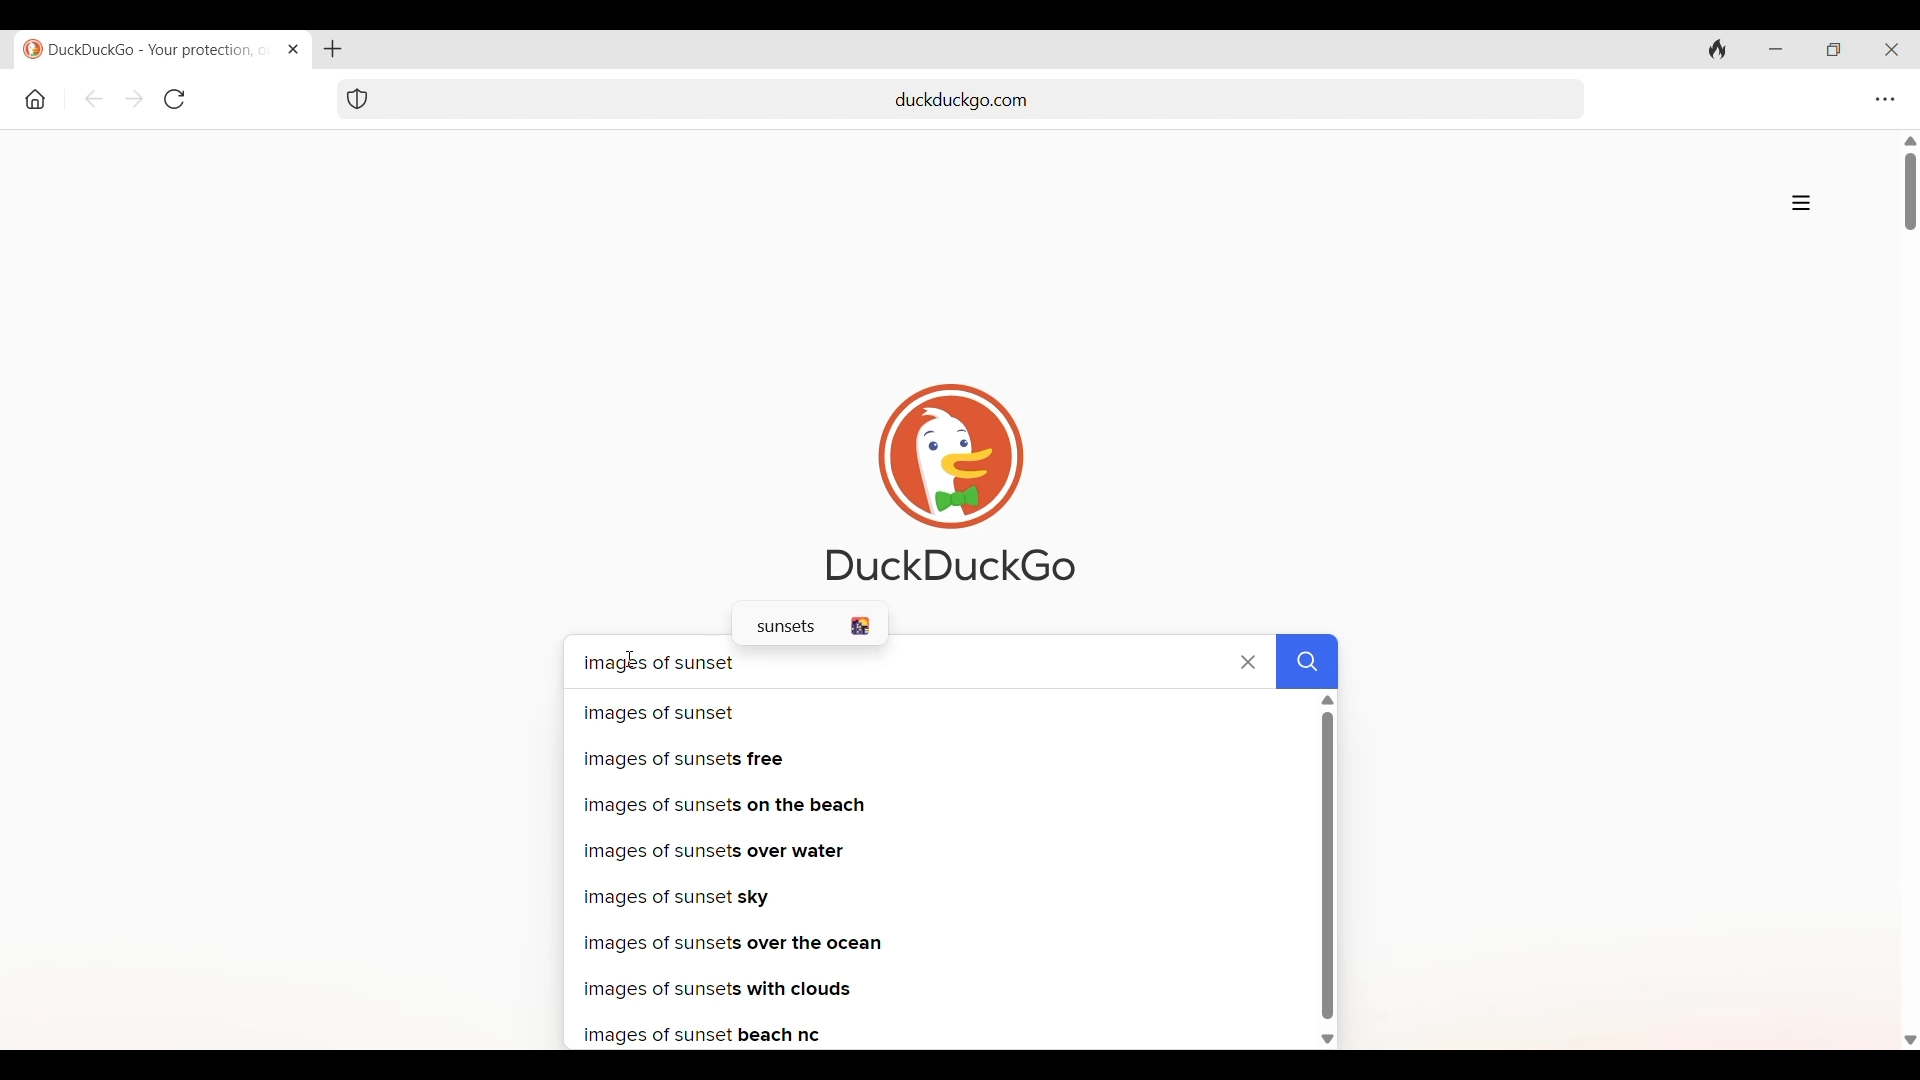 The image size is (1920, 1080). What do you see at coordinates (939, 943) in the screenshot?
I see `Images of sunsets over the ocean ` at bounding box center [939, 943].